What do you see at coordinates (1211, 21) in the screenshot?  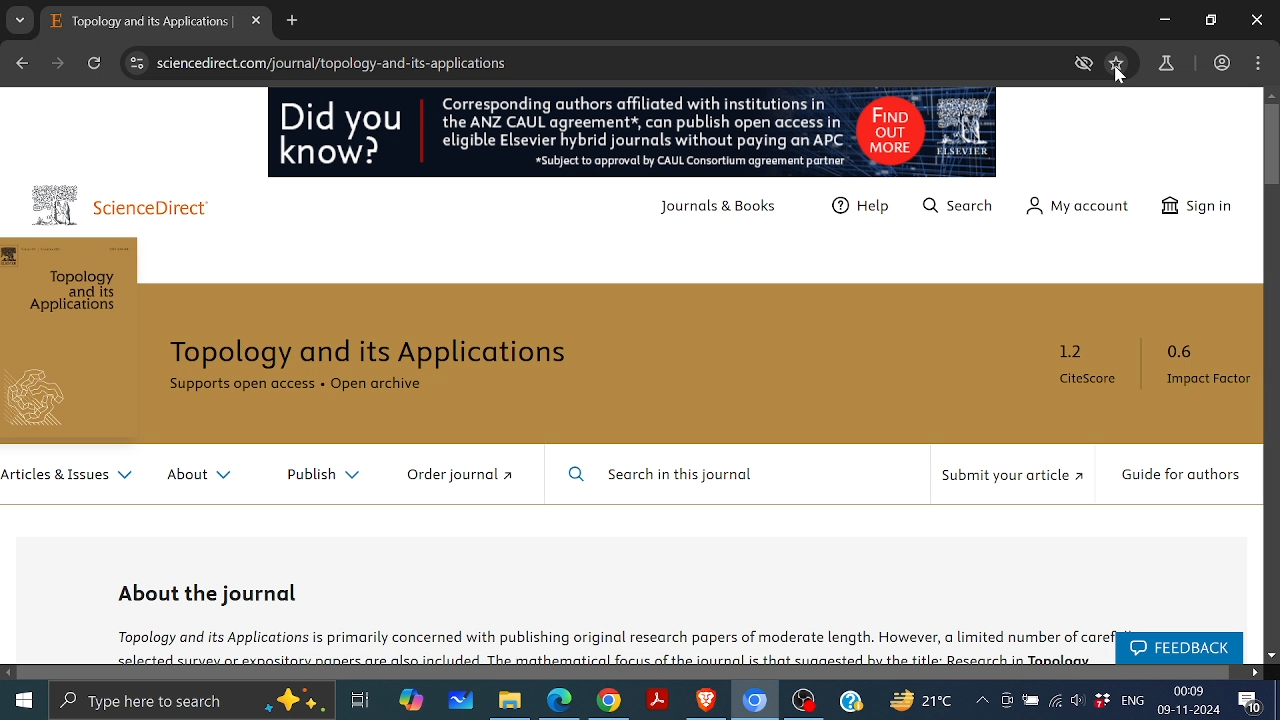 I see `maximize` at bounding box center [1211, 21].